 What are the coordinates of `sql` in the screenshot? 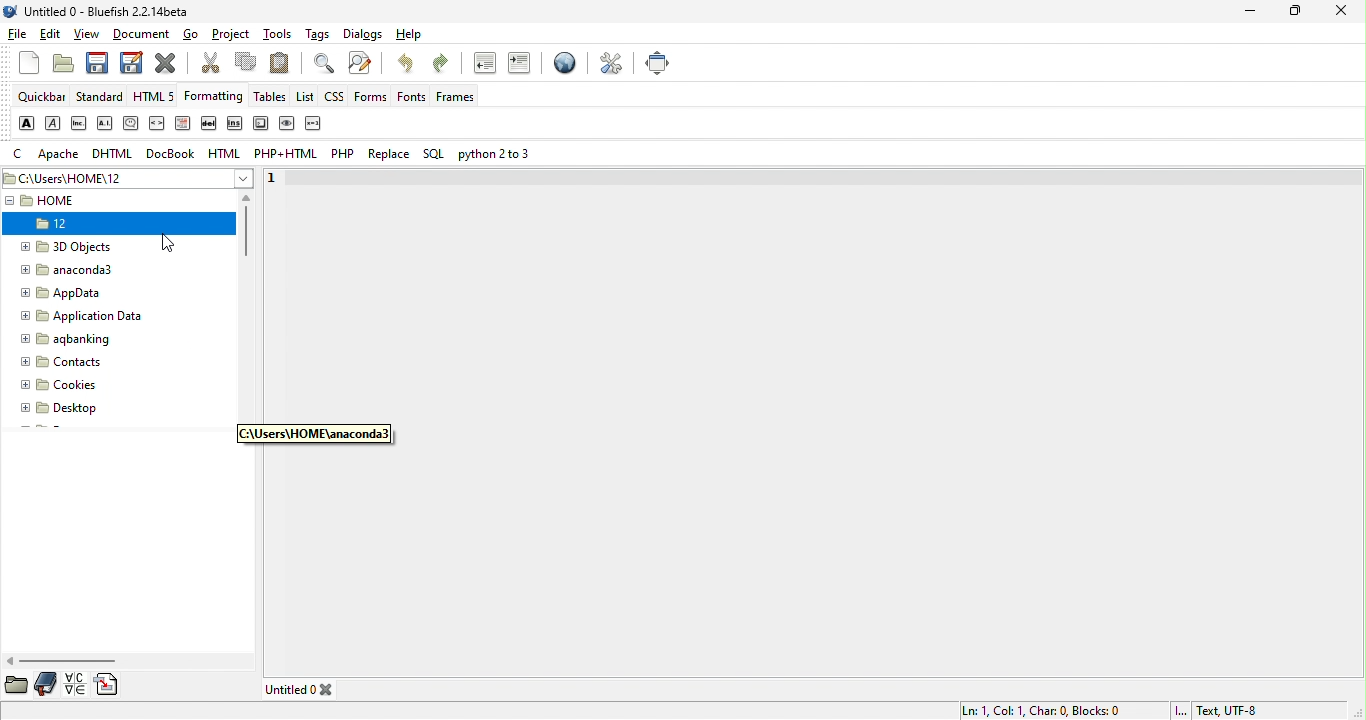 It's located at (437, 152).